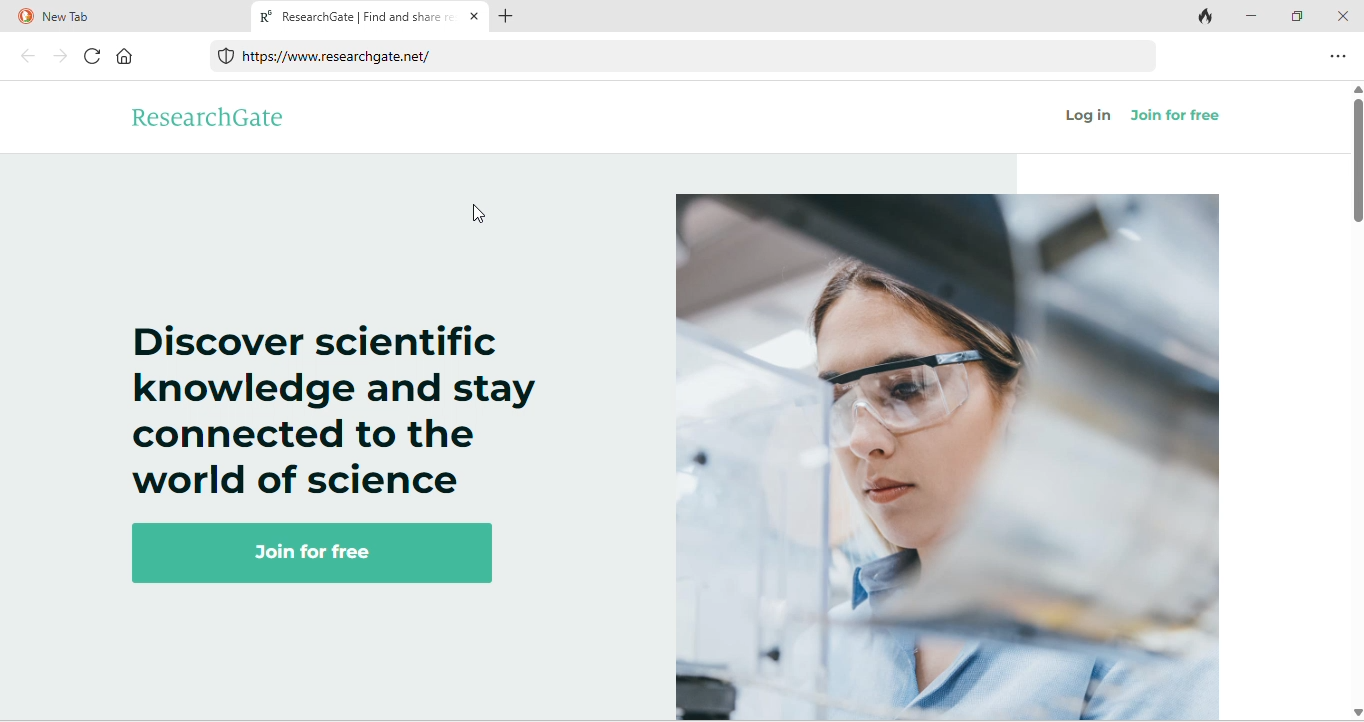 The height and width of the screenshot is (722, 1364). I want to click on close, so click(1343, 15).